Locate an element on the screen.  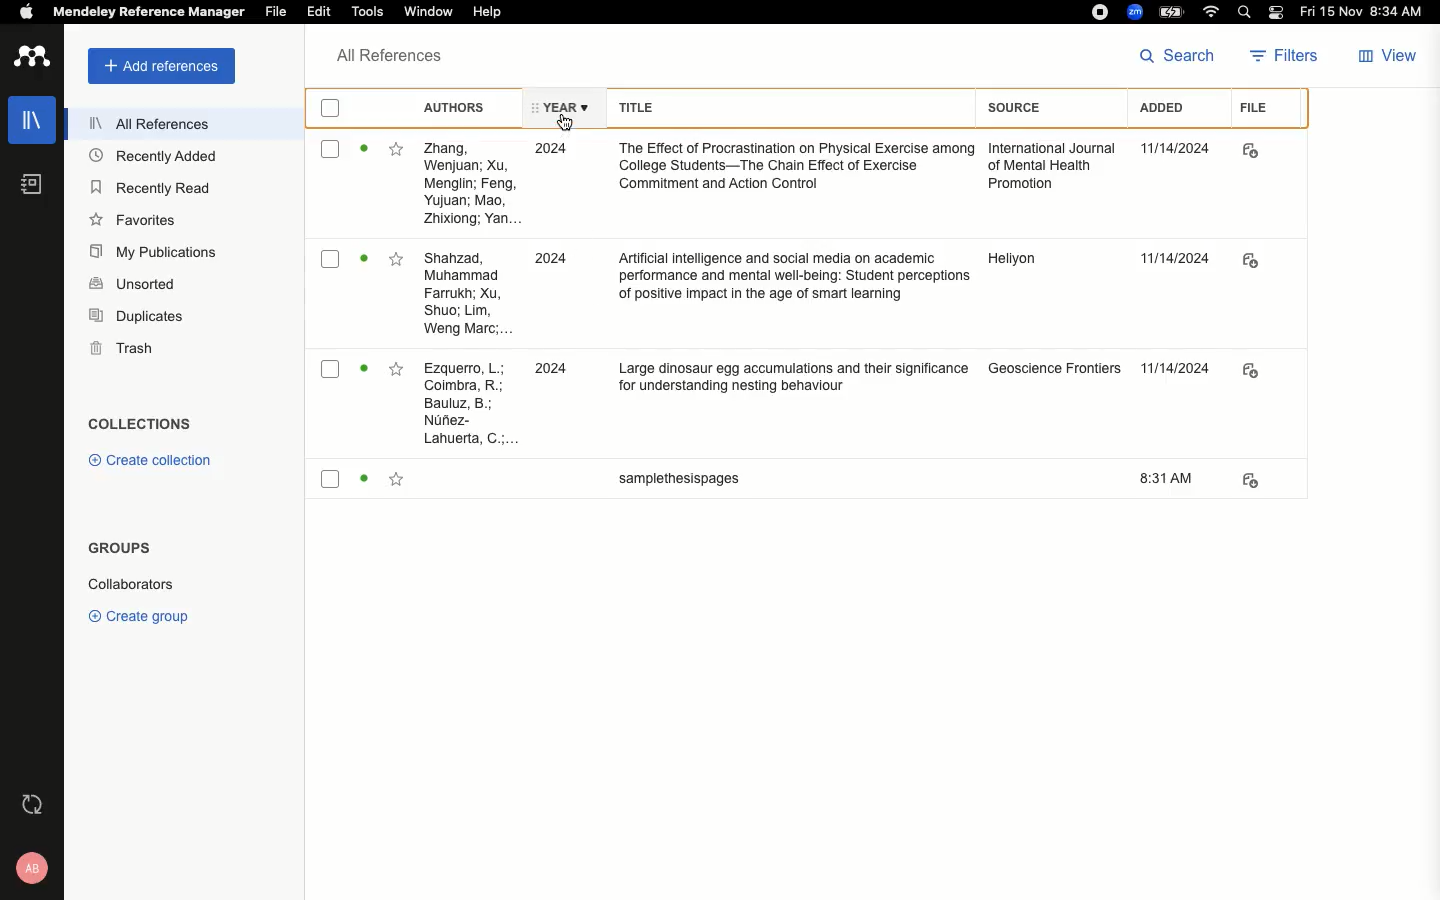
Year of publication is located at coordinates (557, 105).